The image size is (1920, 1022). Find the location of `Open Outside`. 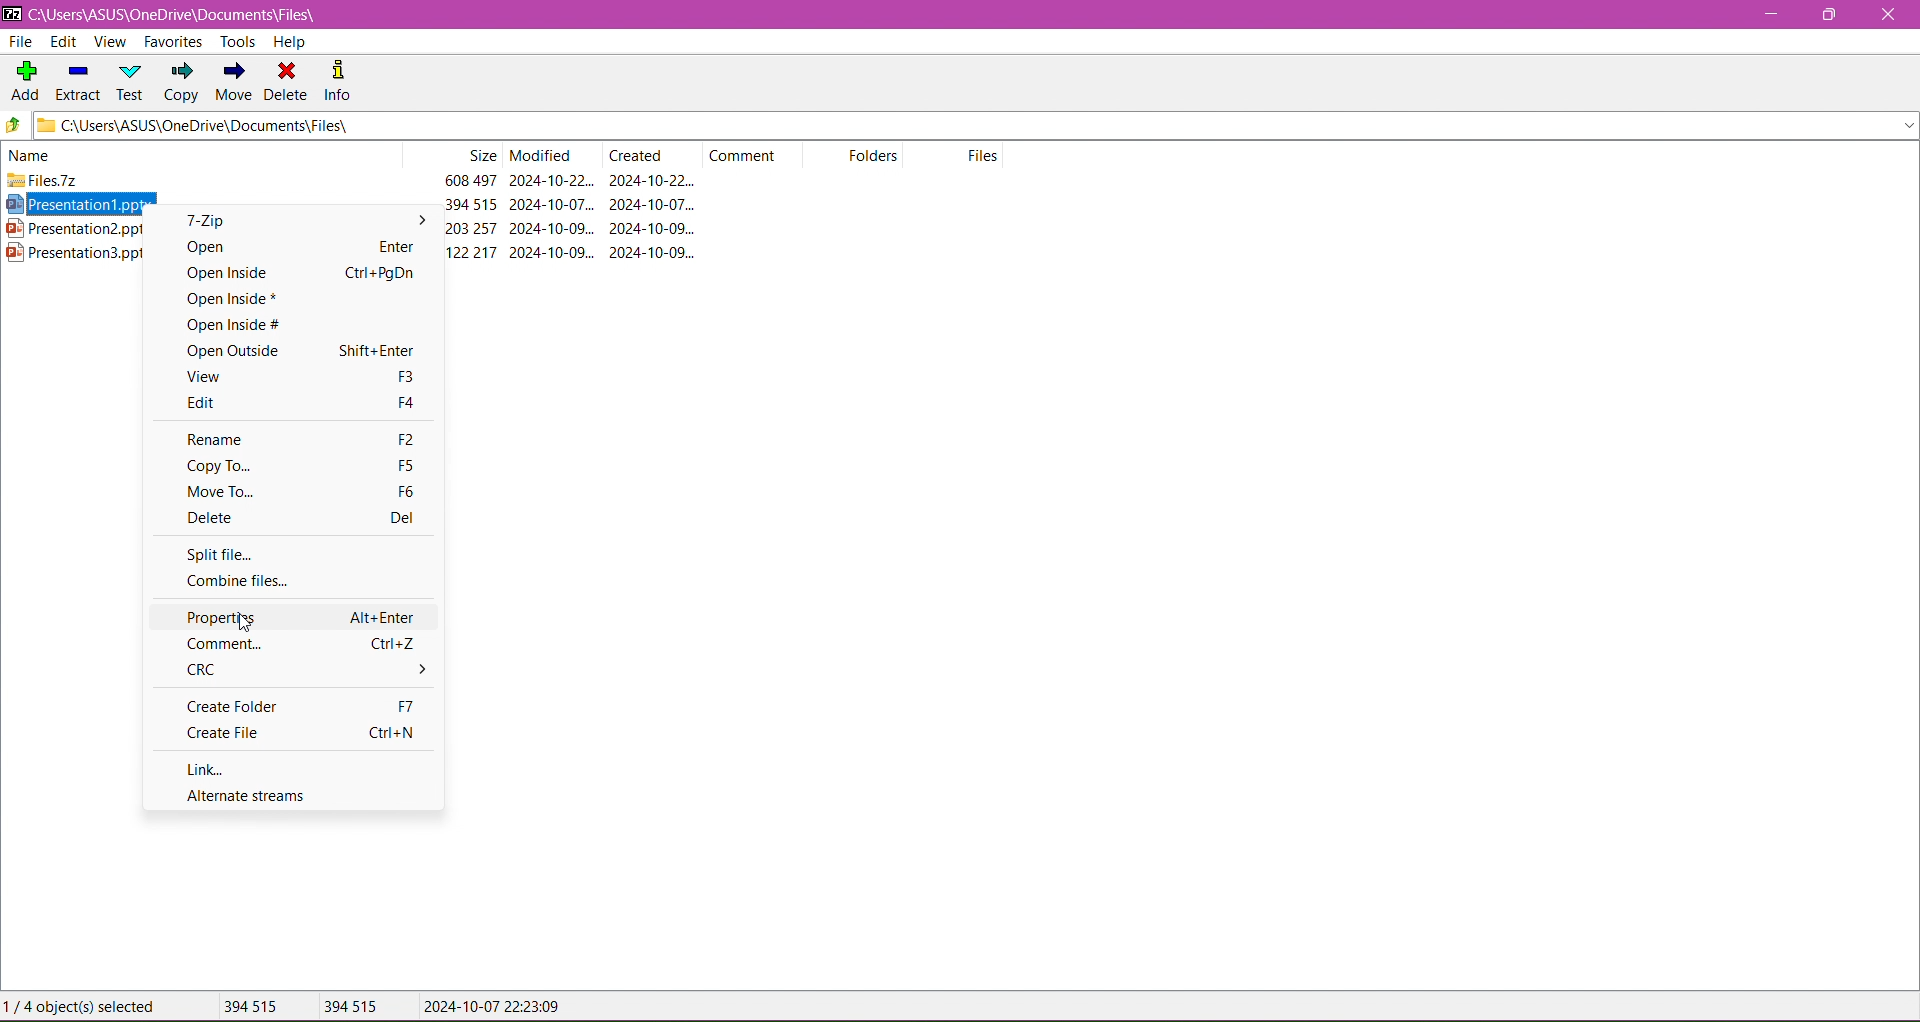

Open Outside is located at coordinates (301, 350).